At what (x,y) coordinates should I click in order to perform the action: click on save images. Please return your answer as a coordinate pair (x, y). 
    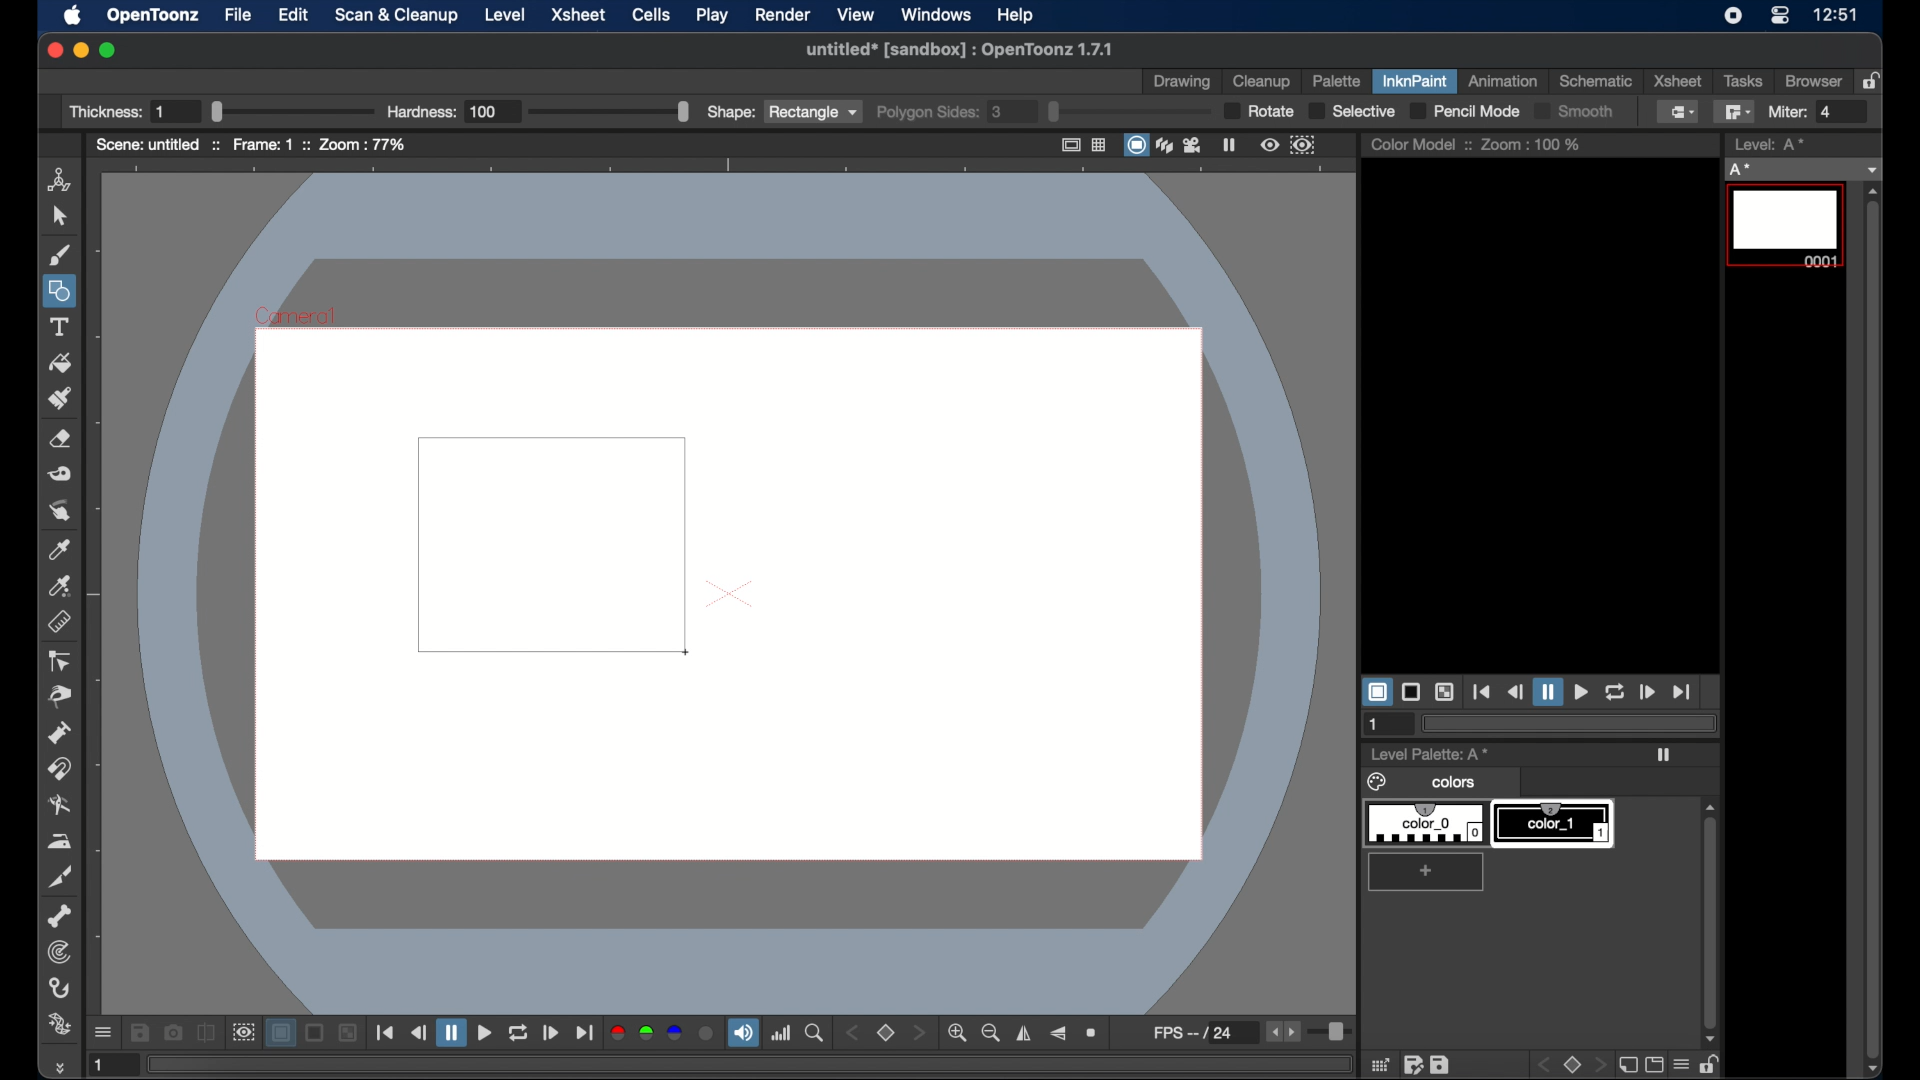
    Looking at the image, I should click on (139, 1033).